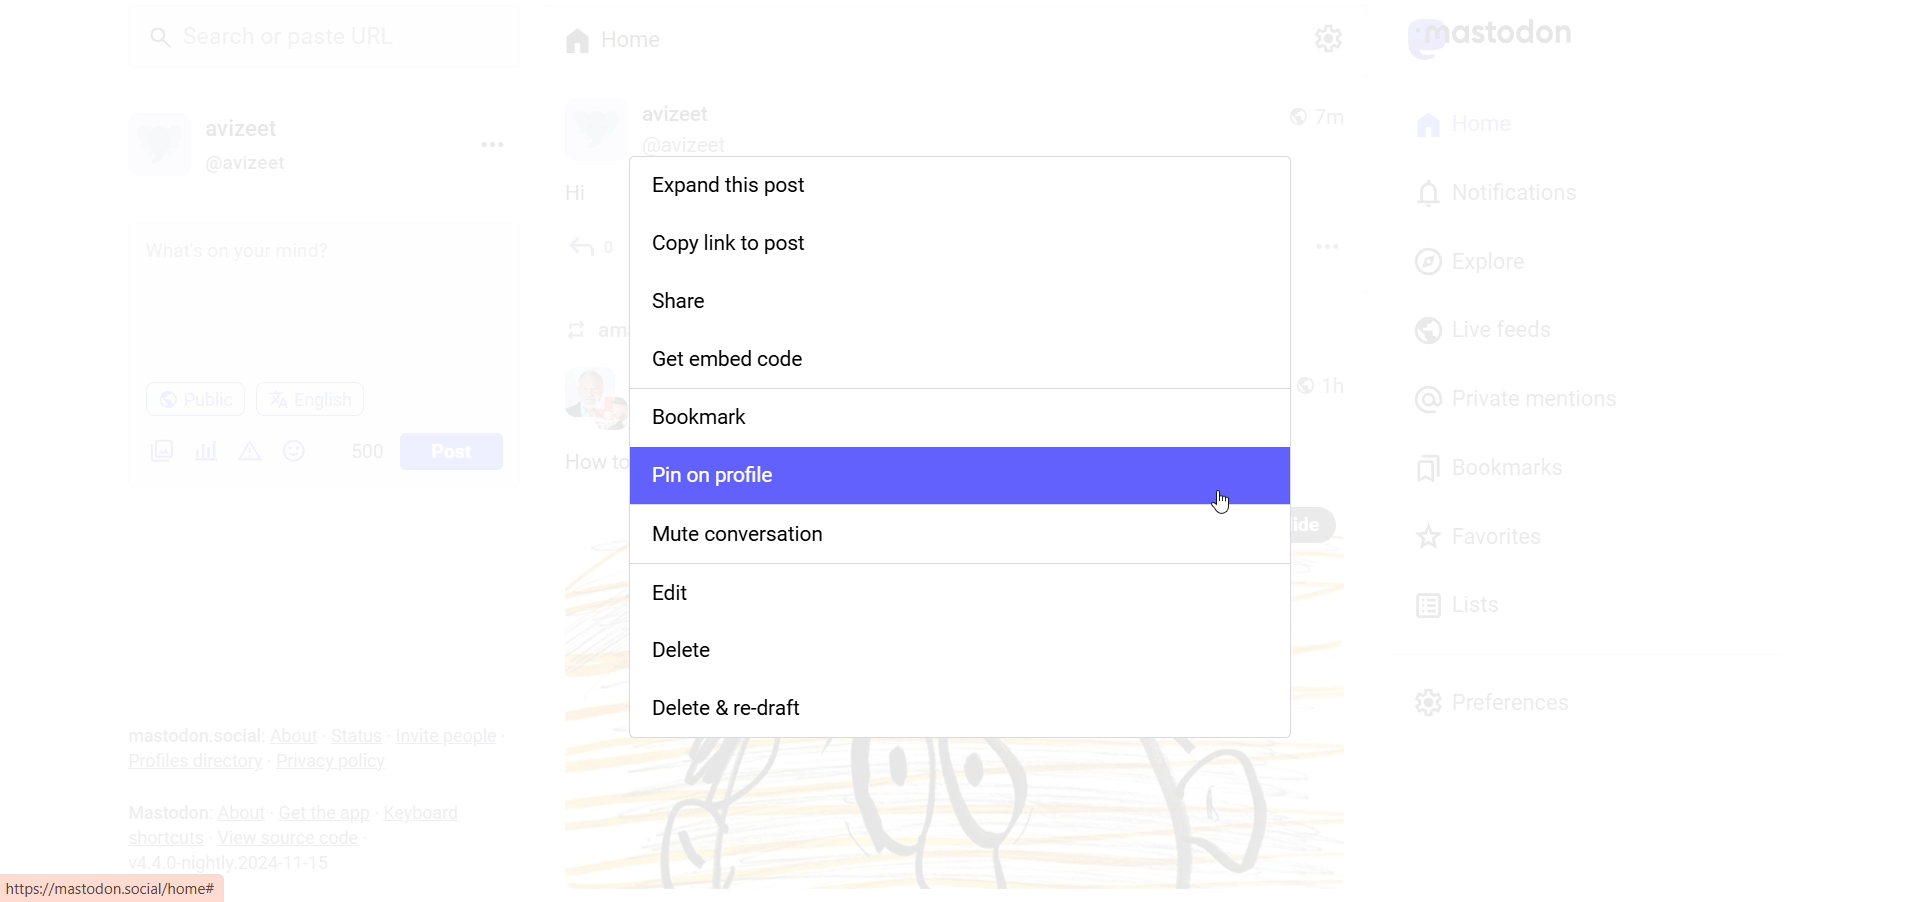  Describe the element at coordinates (160, 141) in the screenshot. I see `Profile Photo` at that location.